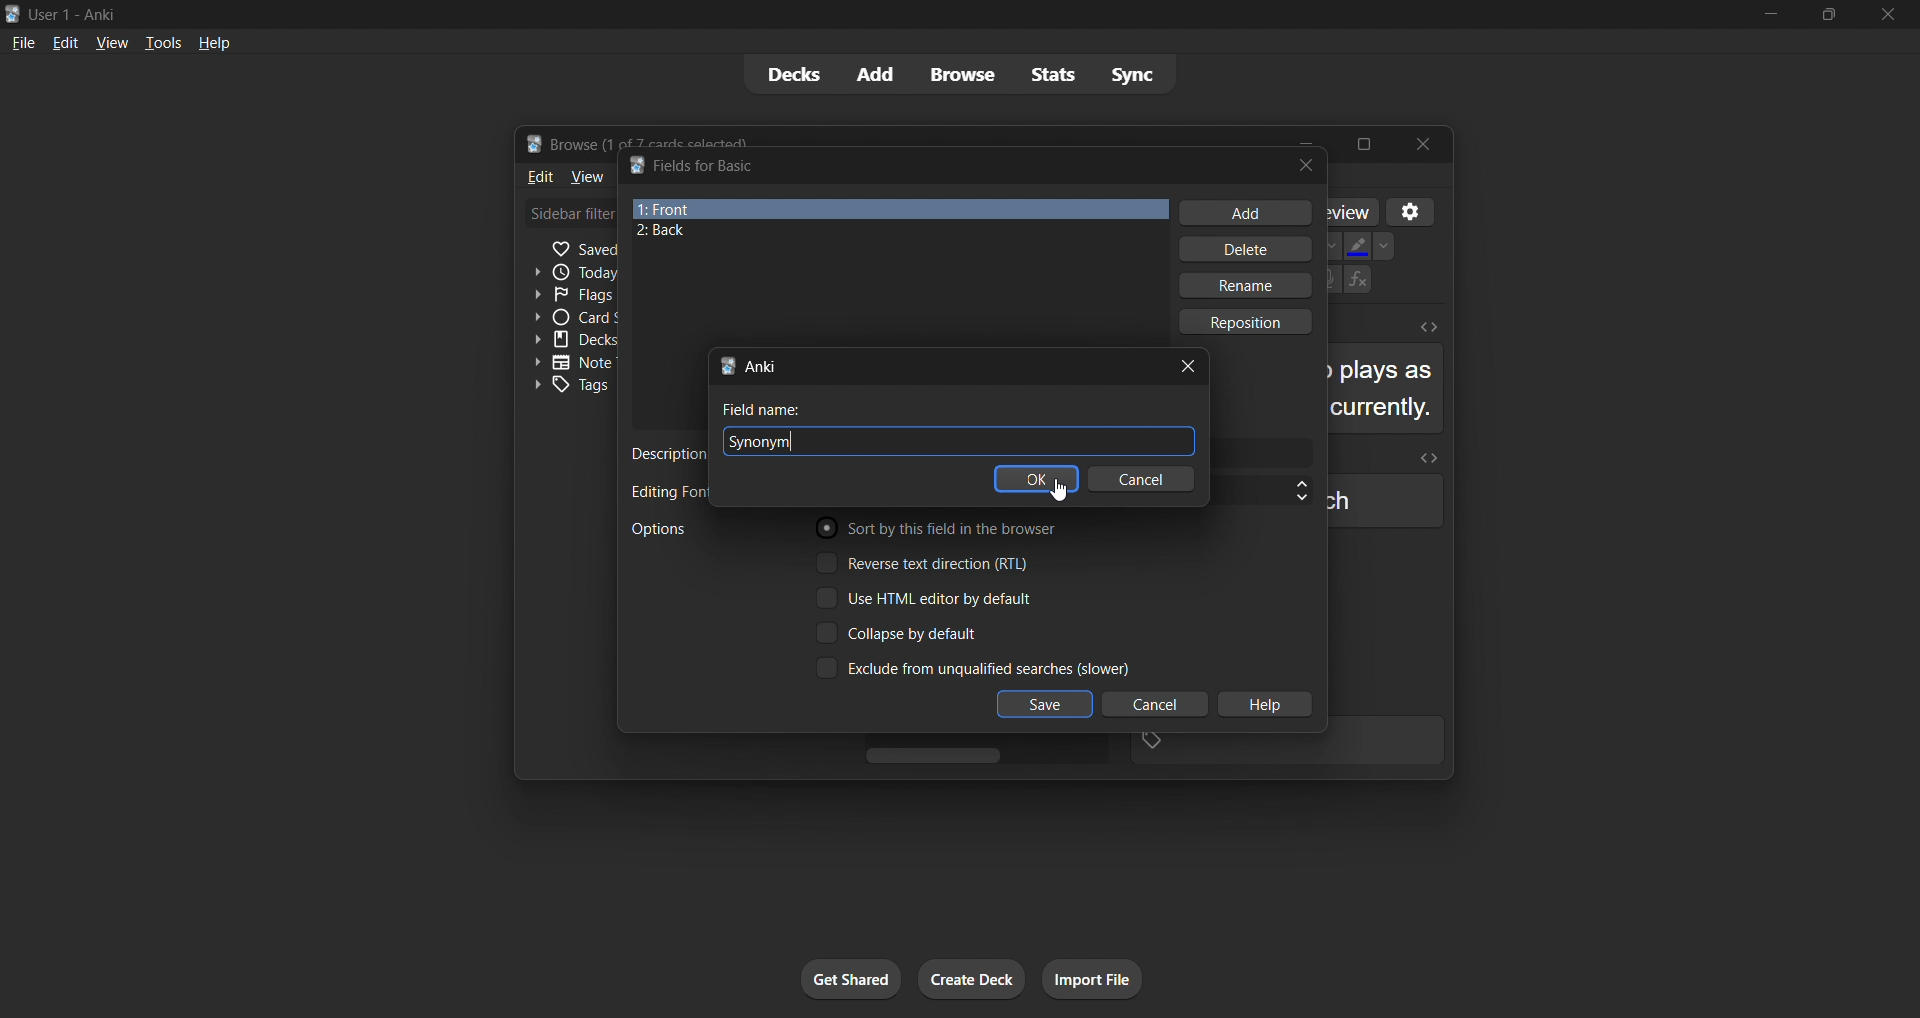 The width and height of the screenshot is (1920, 1018). What do you see at coordinates (1045, 705) in the screenshot?
I see `save` at bounding box center [1045, 705].